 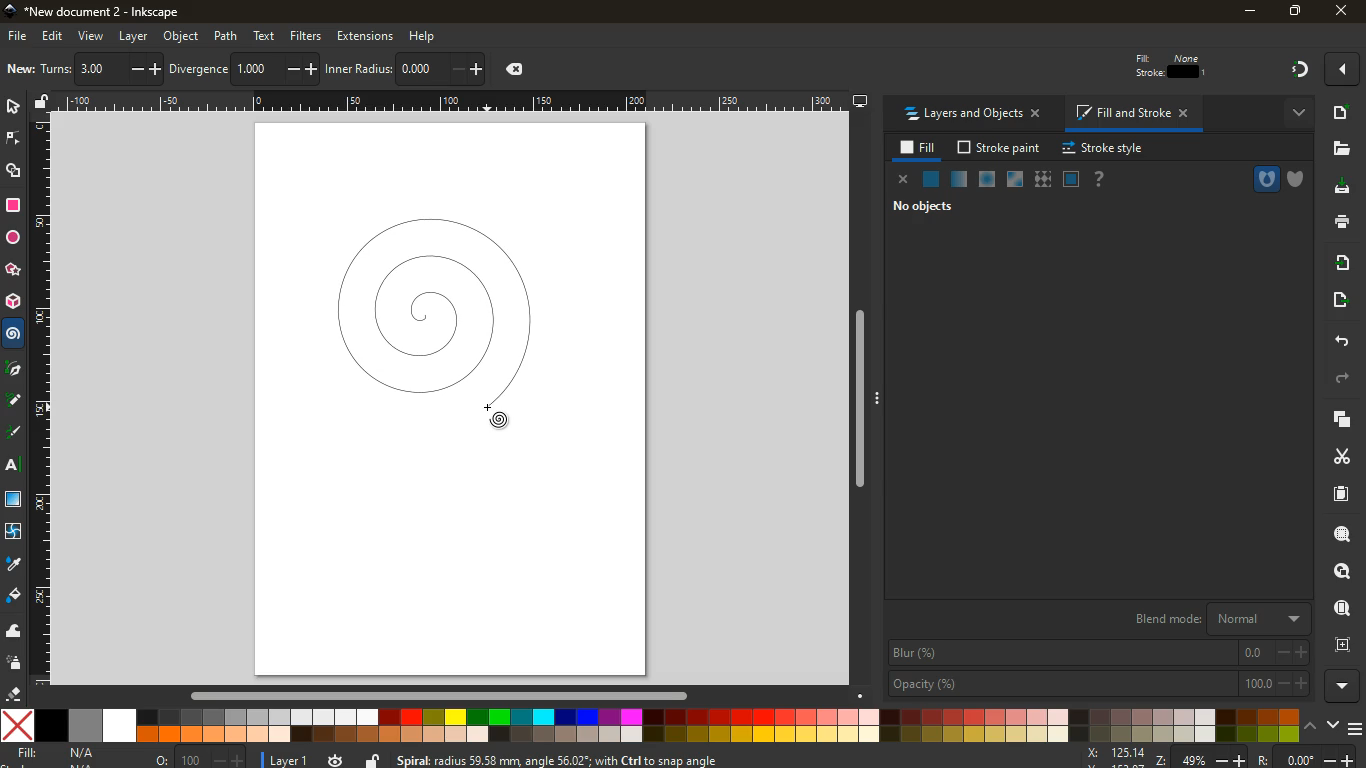 What do you see at coordinates (681, 760) in the screenshot?
I see `message` at bounding box center [681, 760].